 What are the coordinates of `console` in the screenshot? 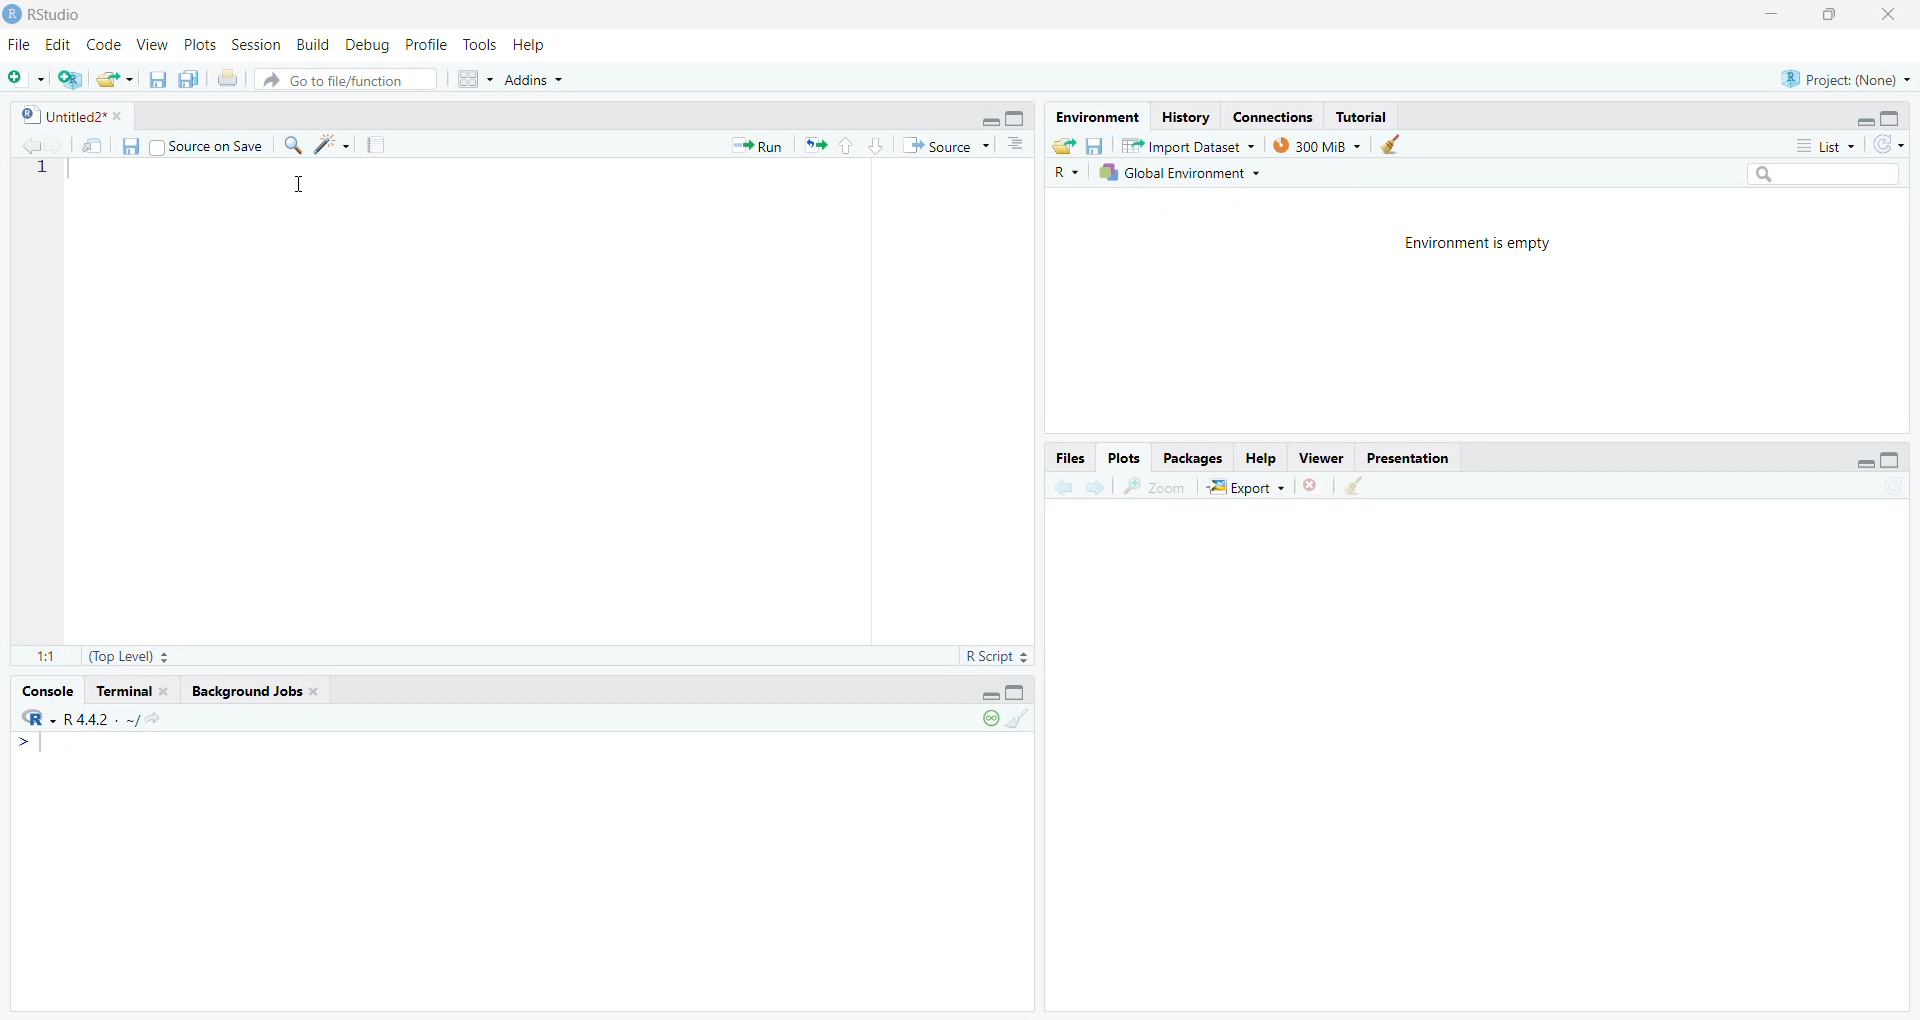 It's located at (49, 695).